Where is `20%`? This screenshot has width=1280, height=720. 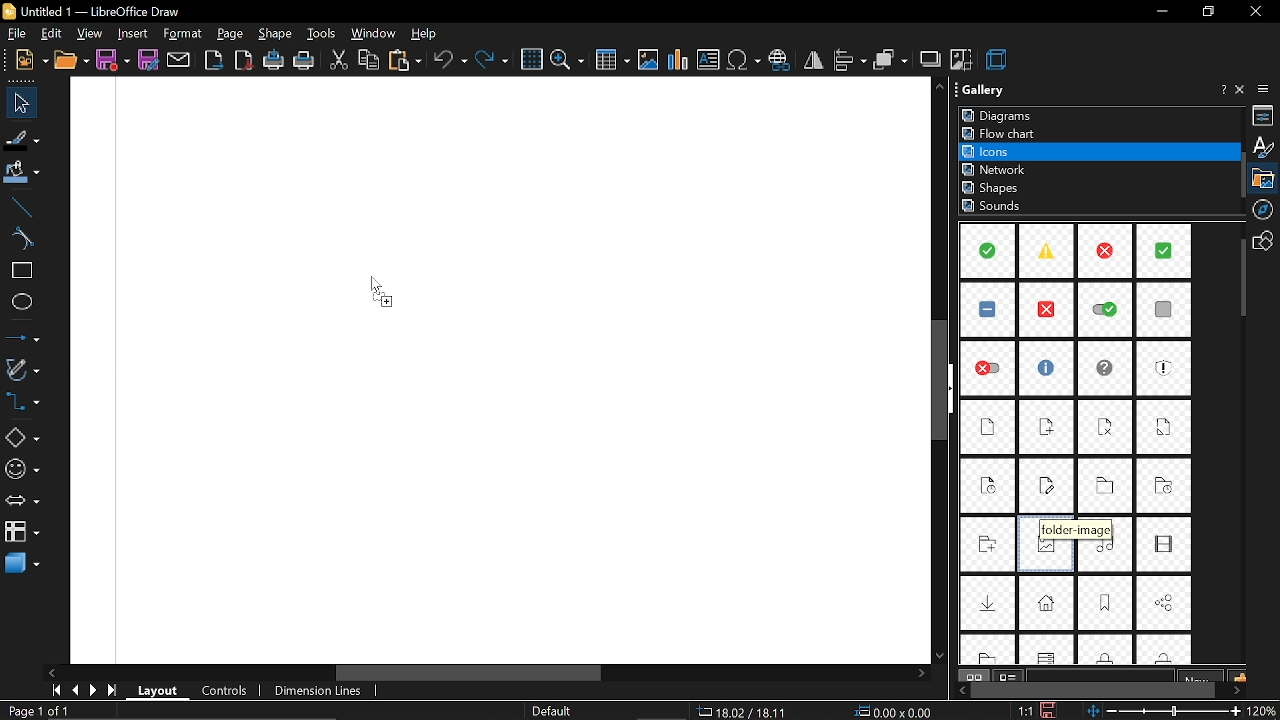
20% is located at coordinates (1264, 711).